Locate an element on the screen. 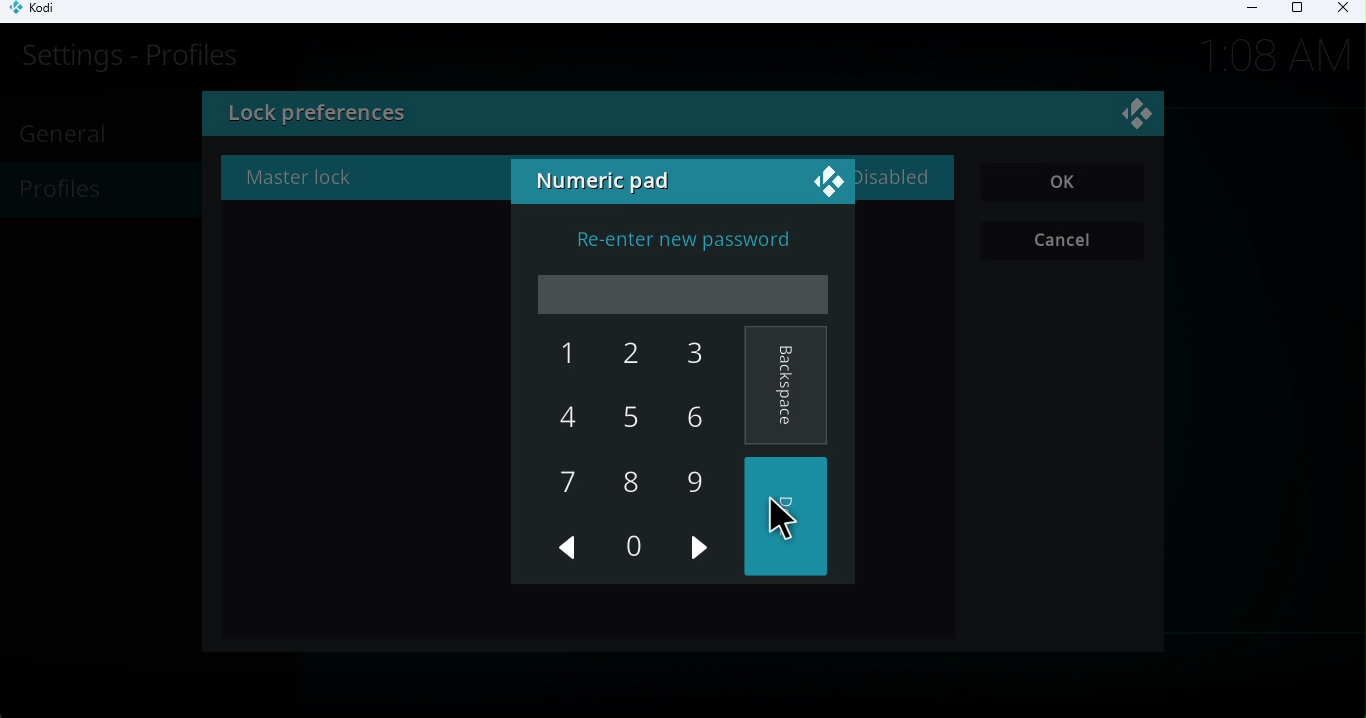 The width and height of the screenshot is (1366, 718). Maximize is located at coordinates (1296, 12).